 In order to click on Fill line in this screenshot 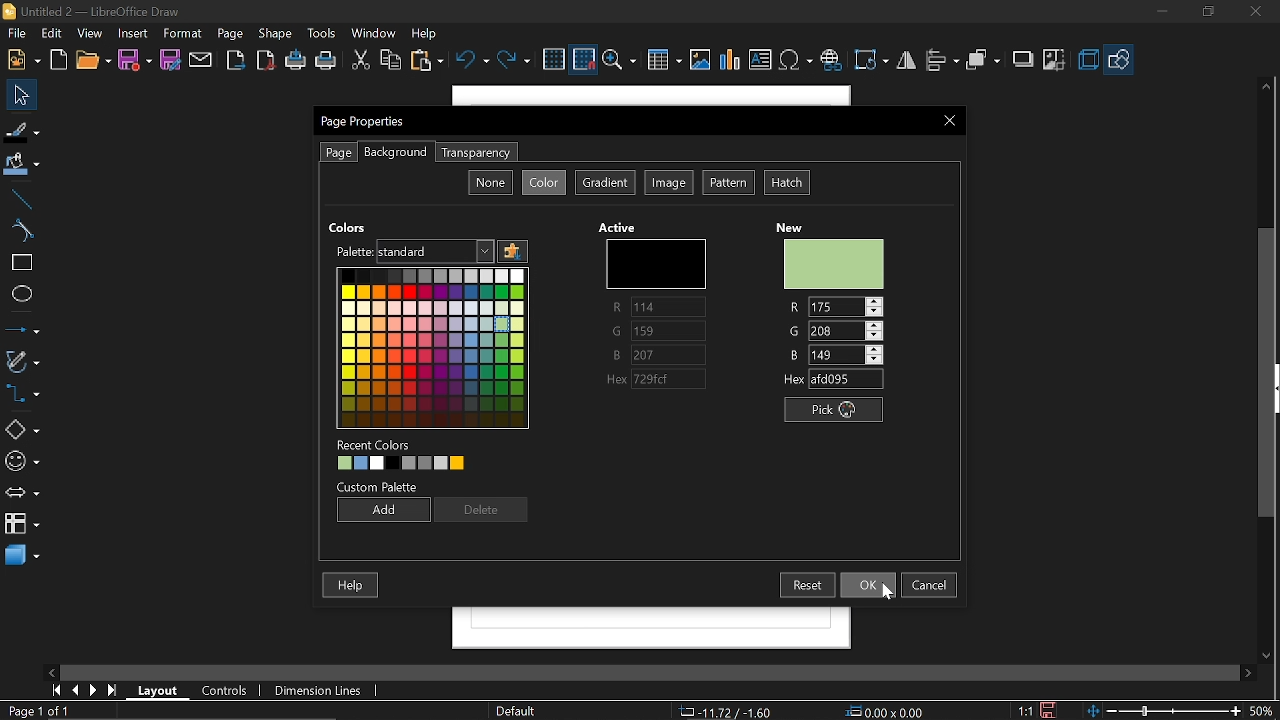, I will do `click(22, 130)`.